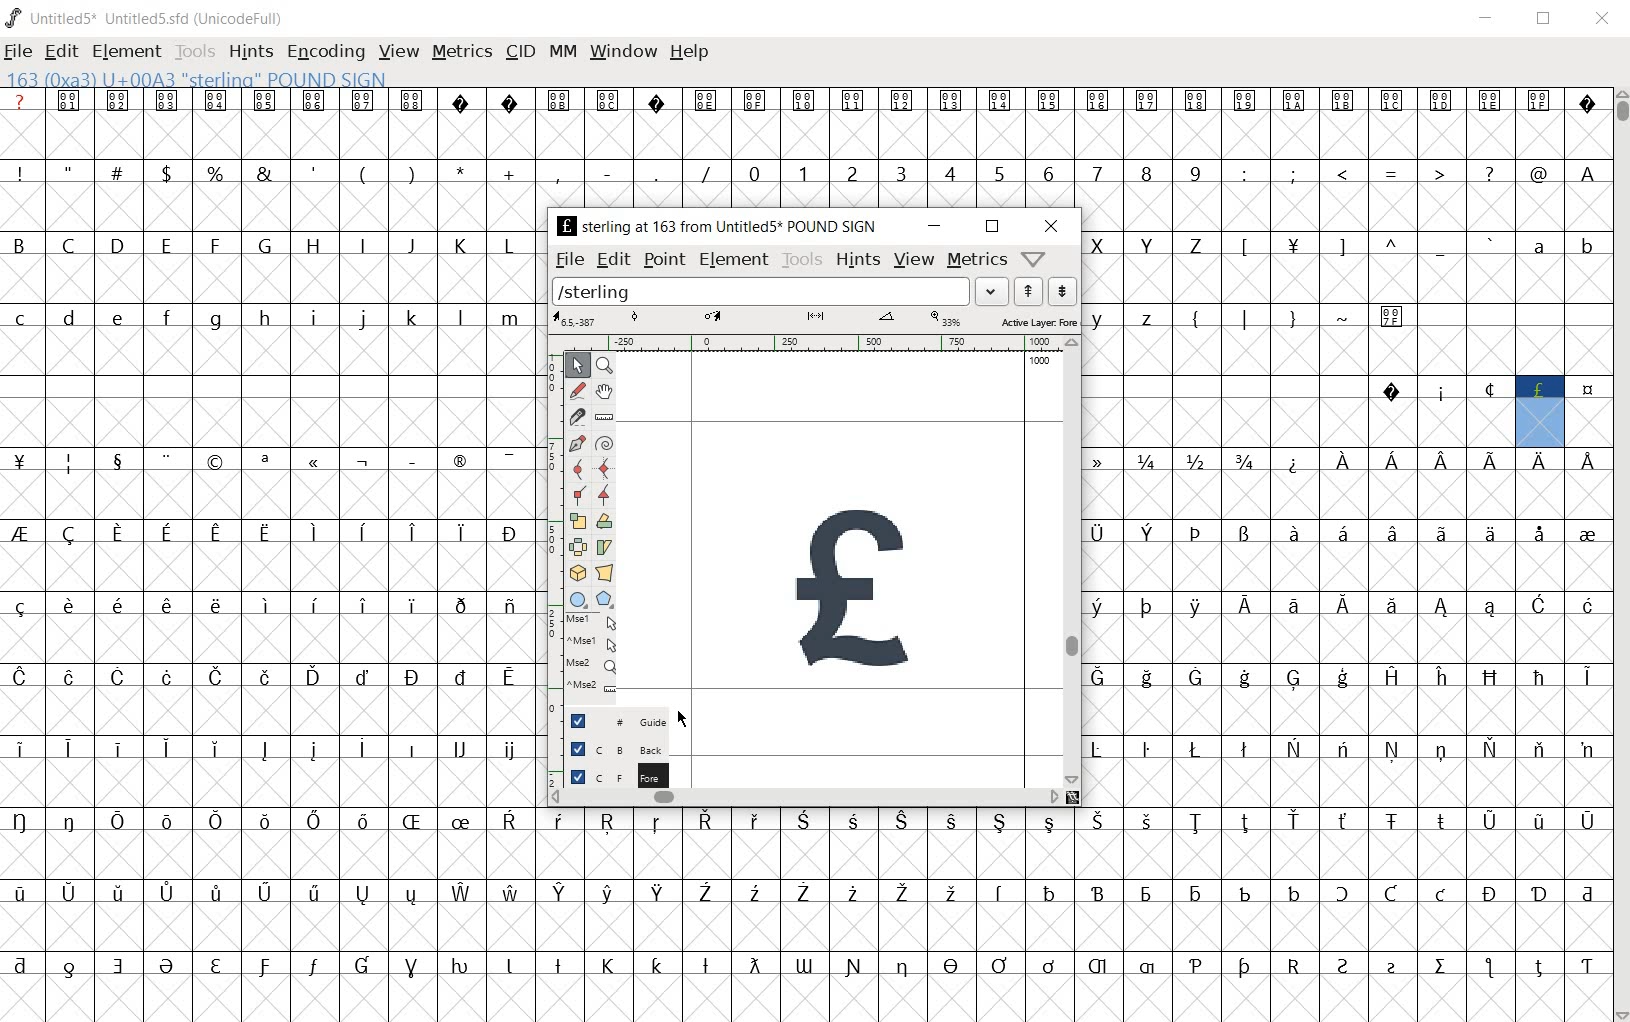 The width and height of the screenshot is (1630, 1022). I want to click on Symbol, so click(216, 535).